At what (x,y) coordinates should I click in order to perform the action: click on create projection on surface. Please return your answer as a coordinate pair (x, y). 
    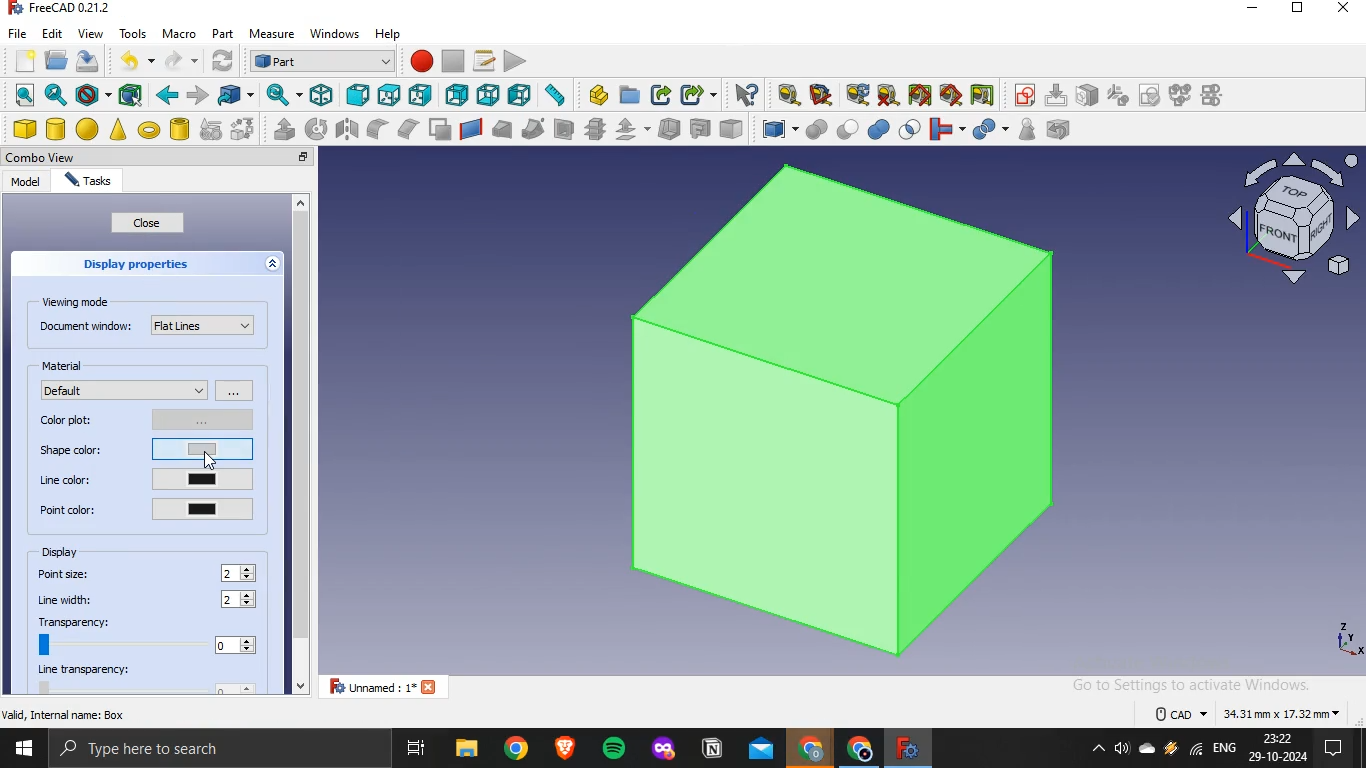
    Looking at the image, I should click on (699, 128).